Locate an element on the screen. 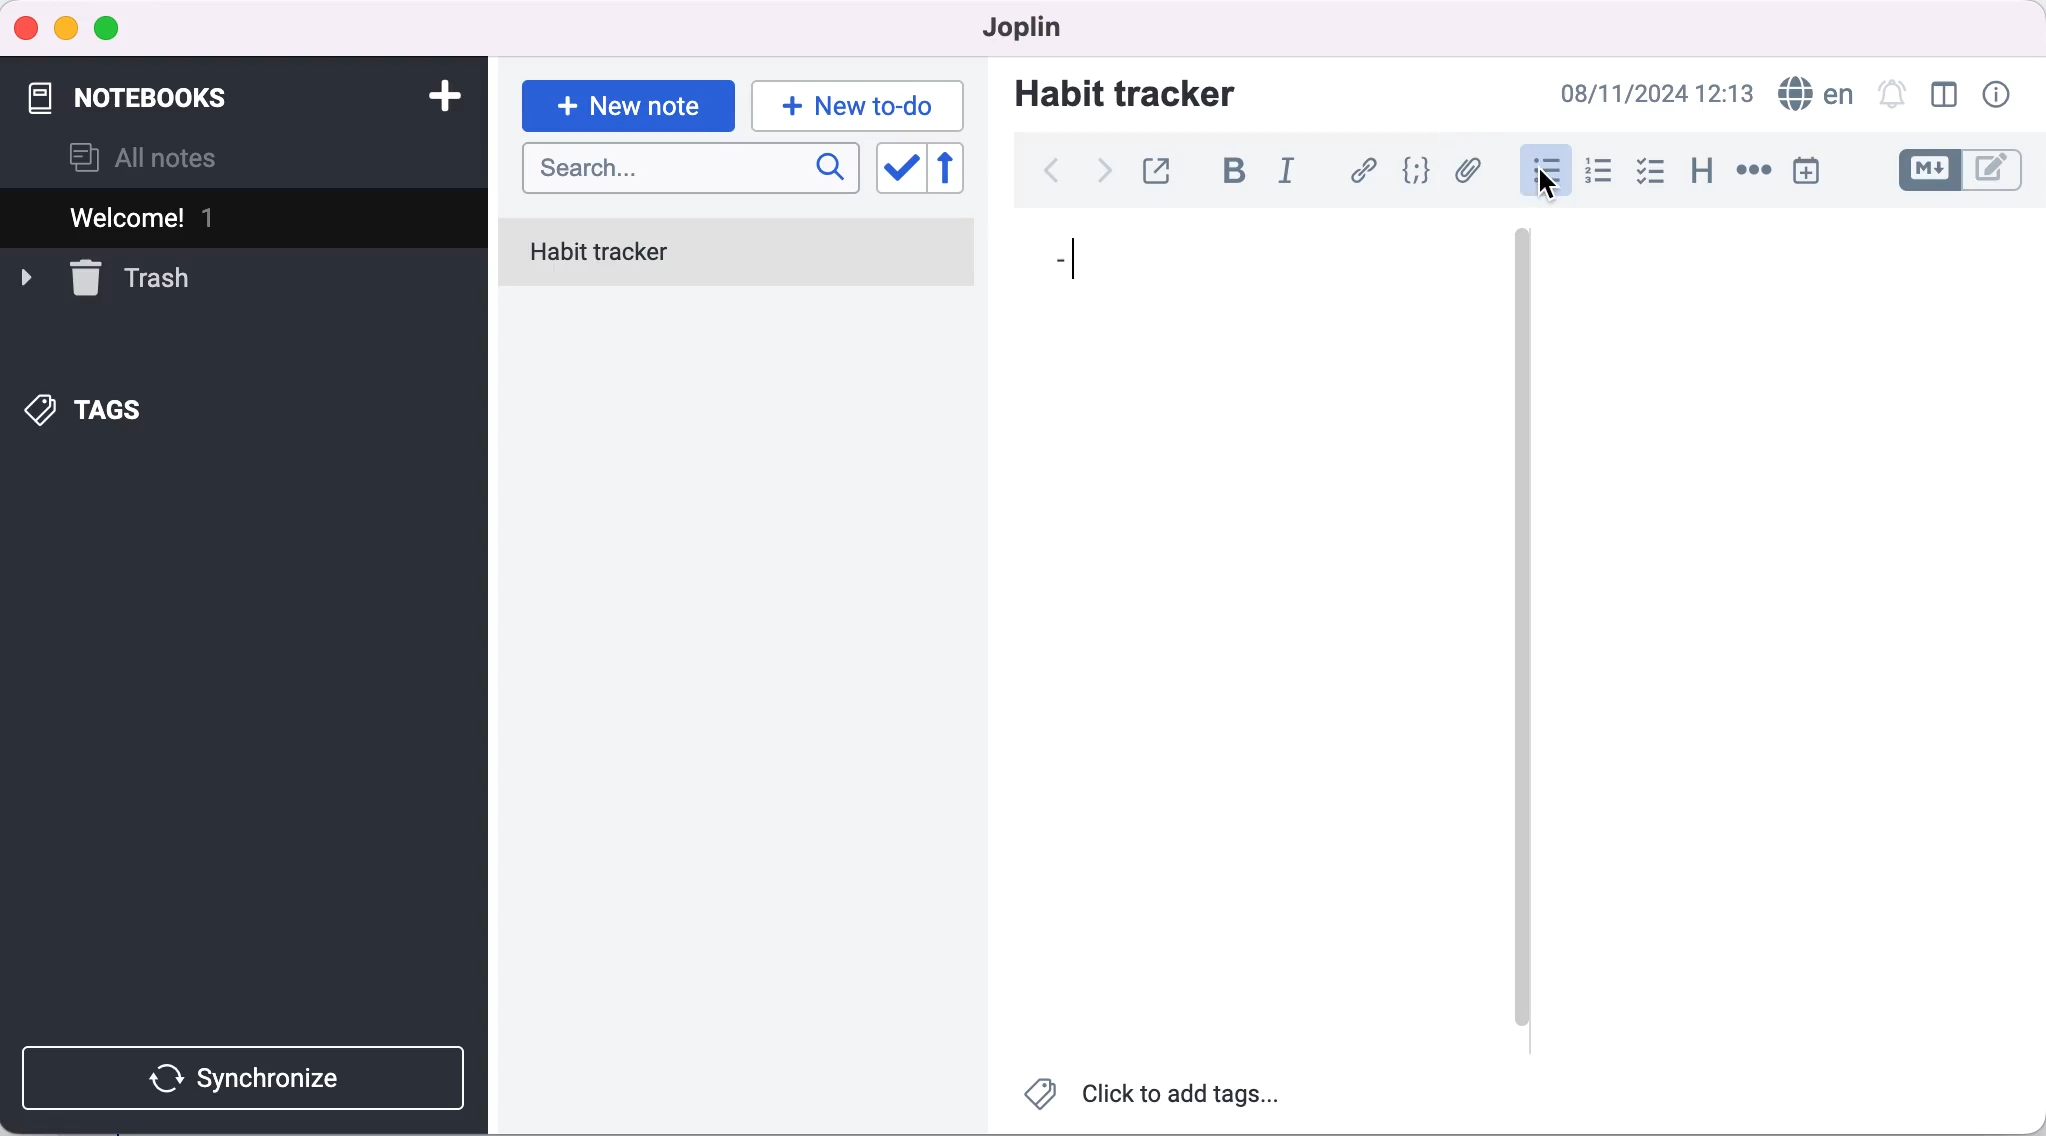 The image size is (2046, 1136). maximize is located at coordinates (111, 30).